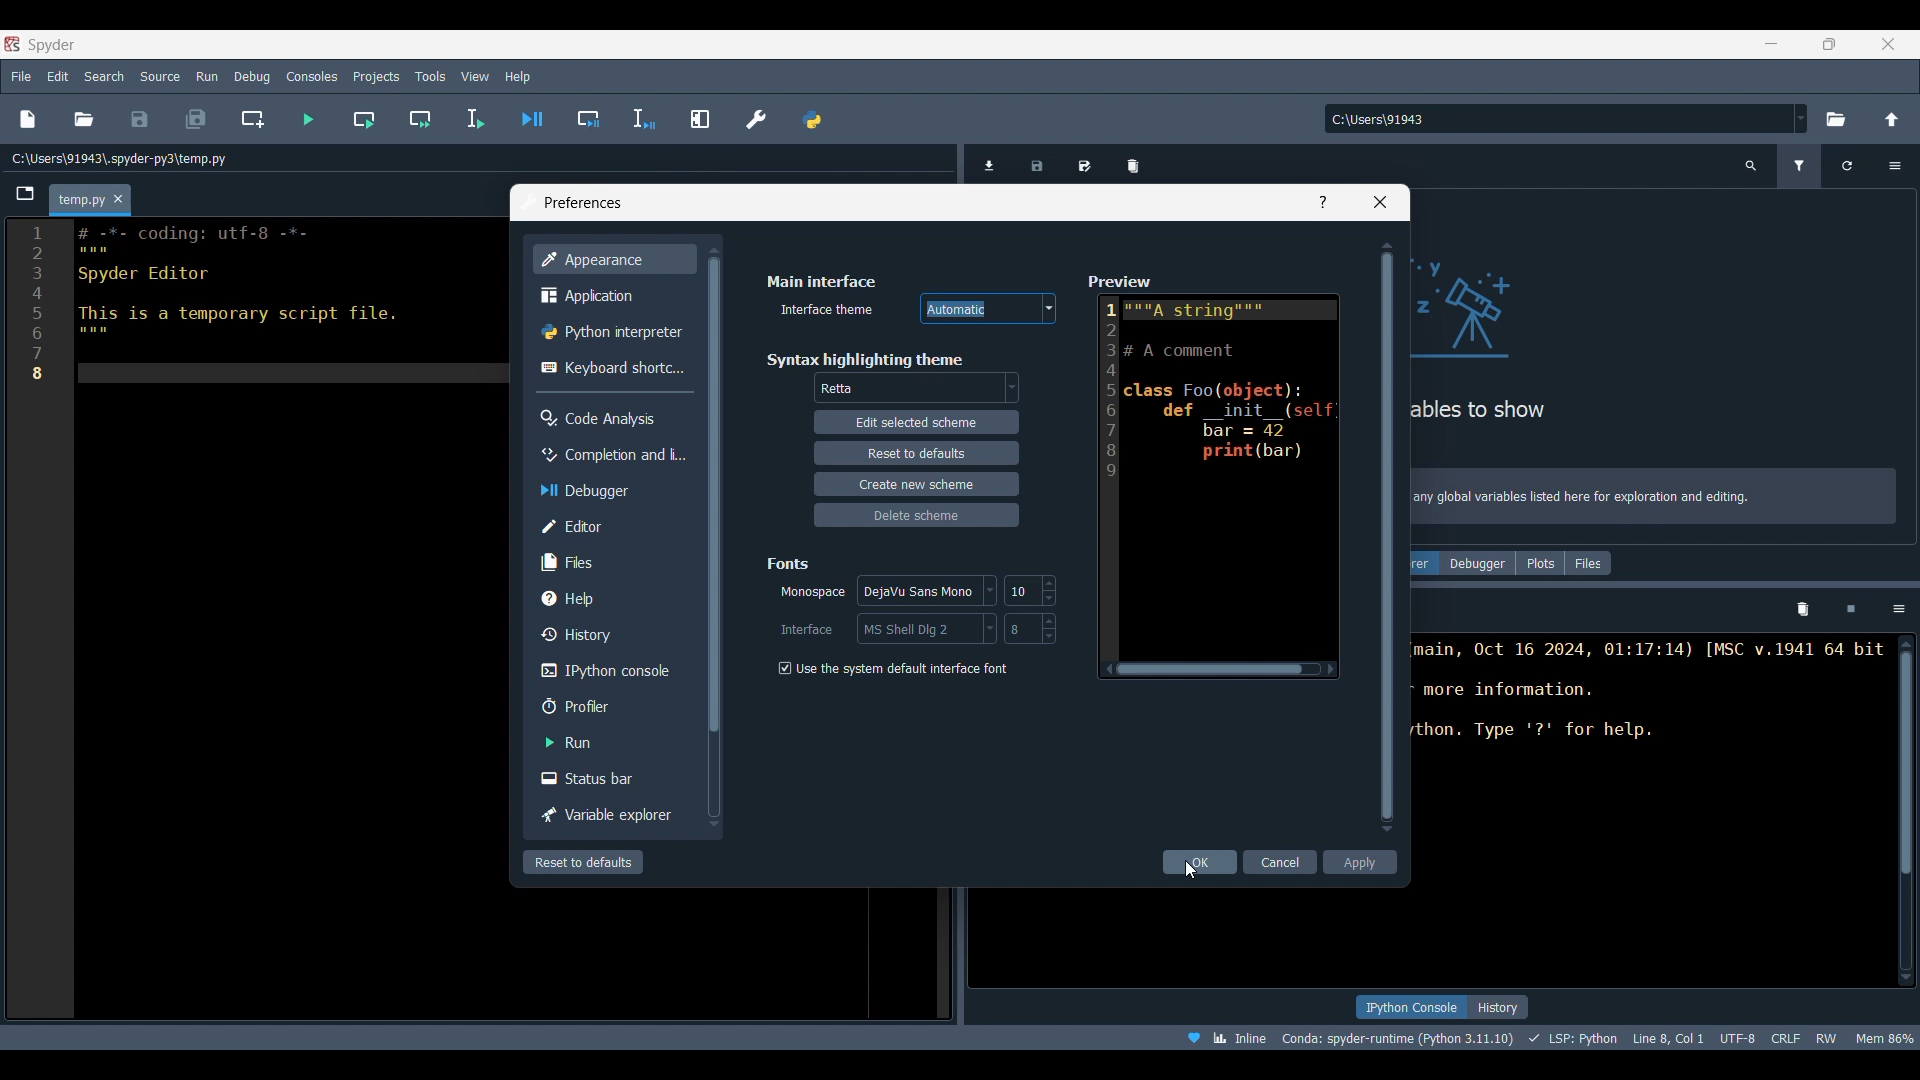  Describe the element at coordinates (474, 119) in the screenshot. I see `Run selection or current line` at that location.